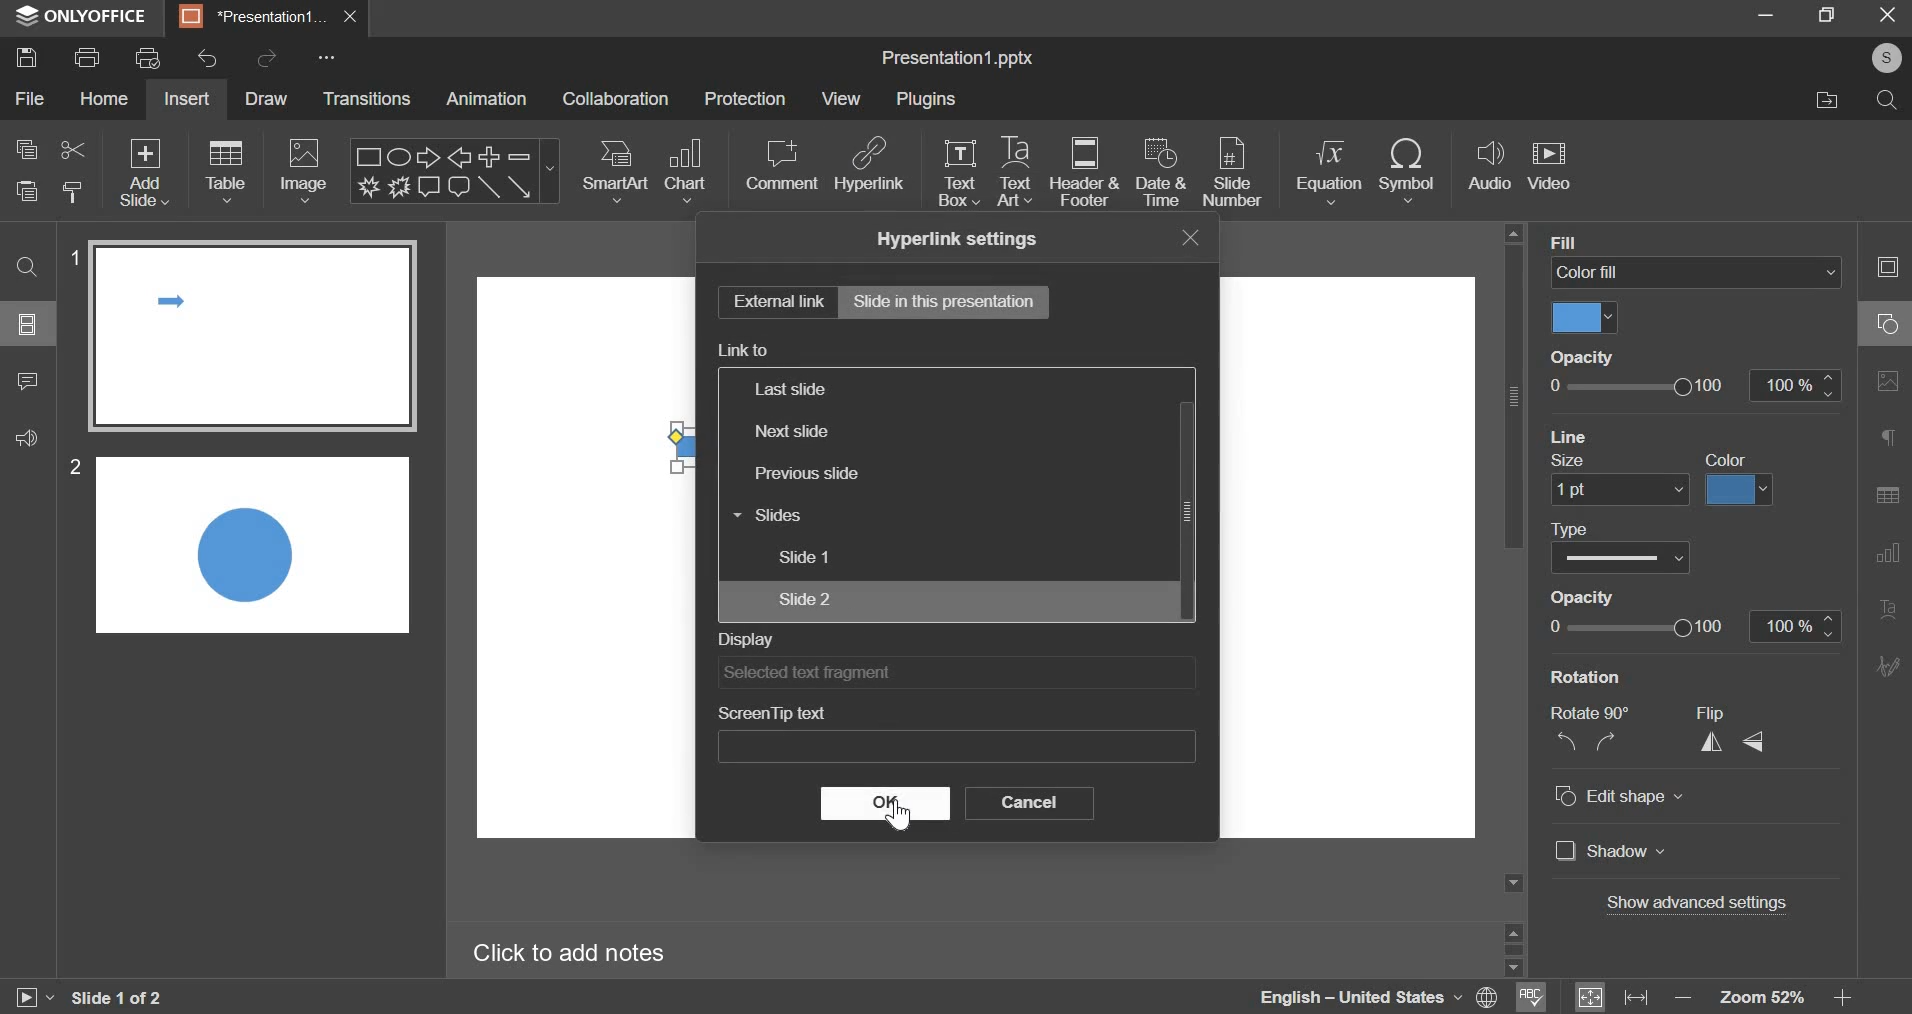  What do you see at coordinates (270, 57) in the screenshot?
I see `redo` at bounding box center [270, 57].